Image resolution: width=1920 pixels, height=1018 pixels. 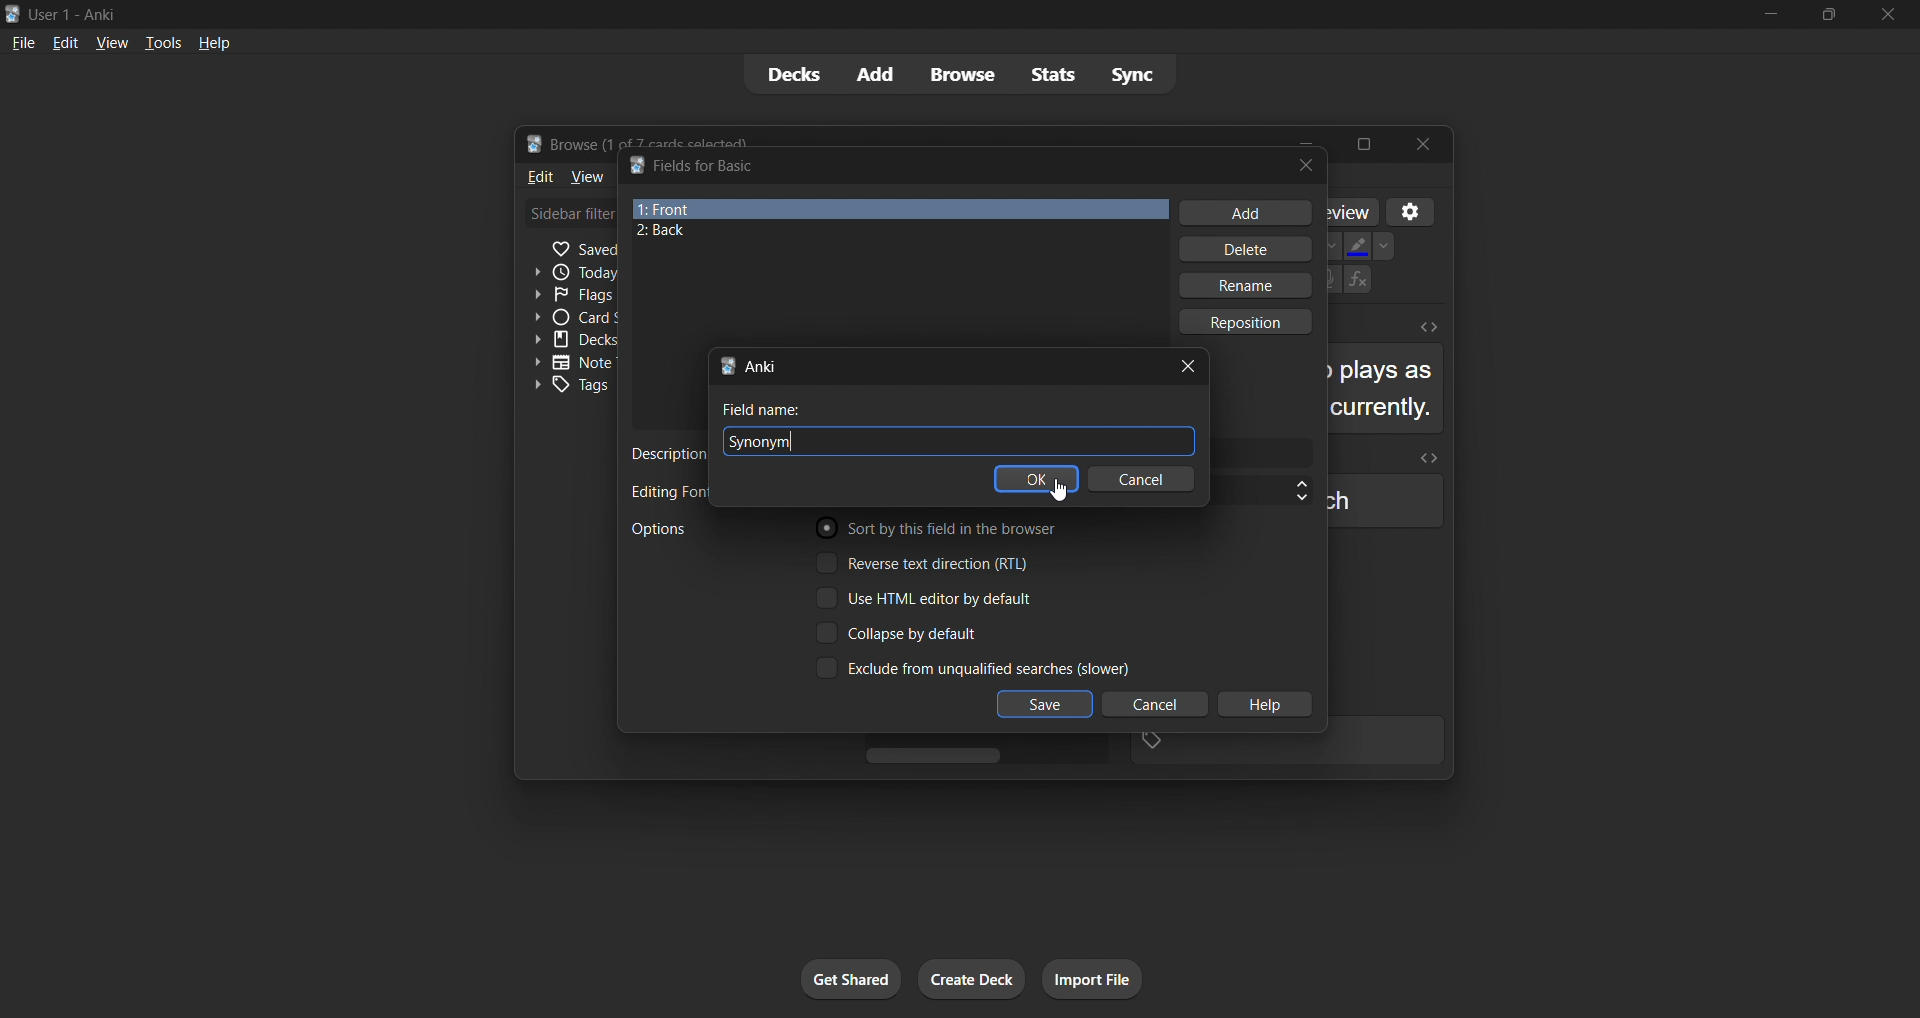 I want to click on front field, so click(x=899, y=206).